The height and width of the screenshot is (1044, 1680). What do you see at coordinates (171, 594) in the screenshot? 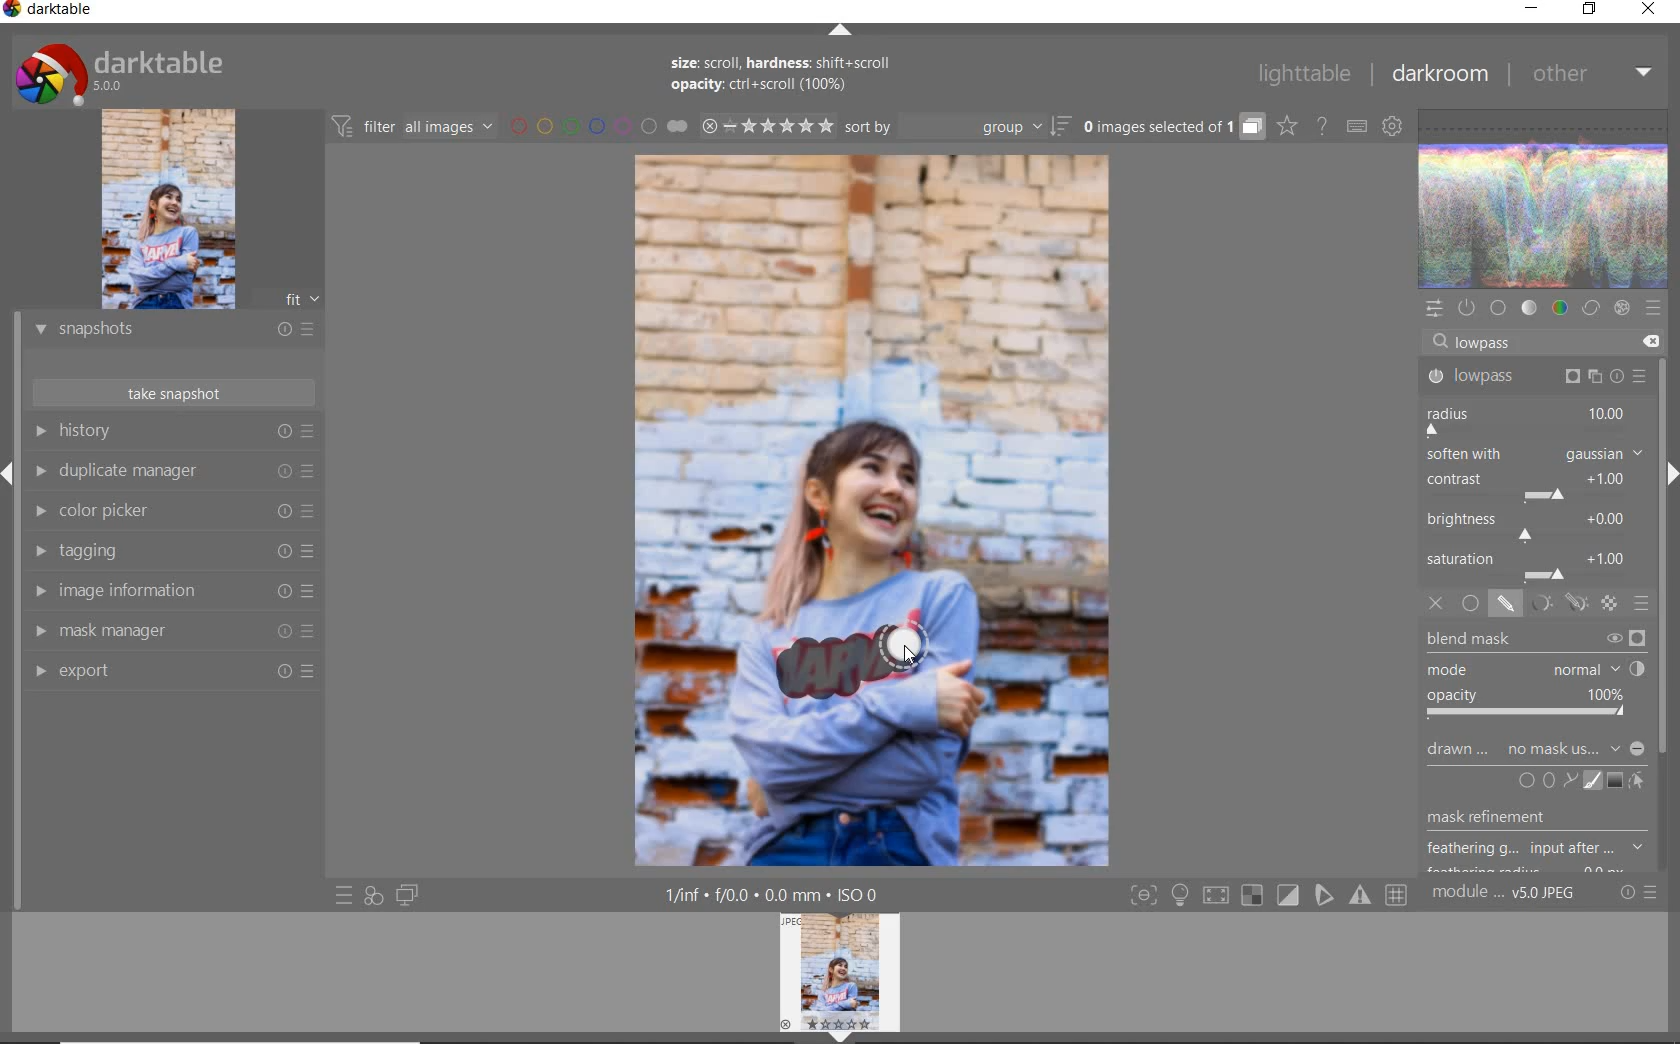
I see `image information` at bounding box center [171, 594].